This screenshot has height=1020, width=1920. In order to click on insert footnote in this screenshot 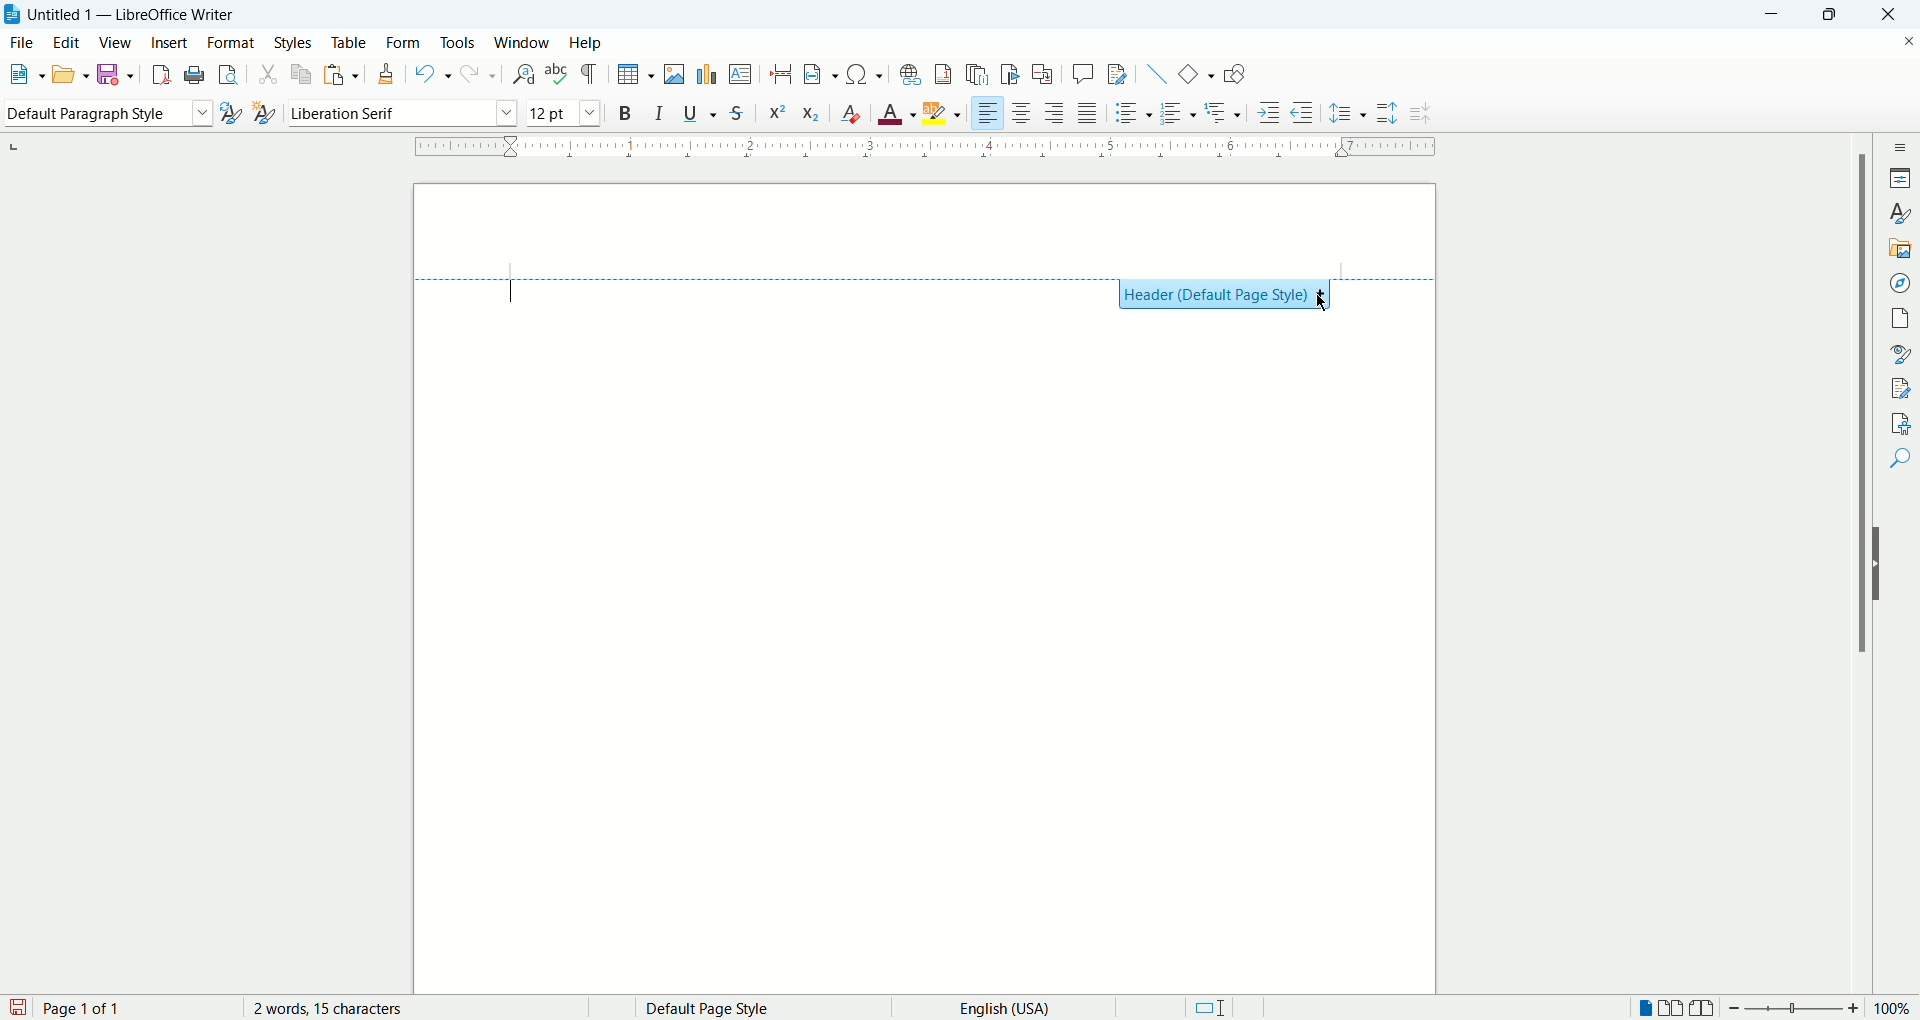, I will do `click(912, 75)`.